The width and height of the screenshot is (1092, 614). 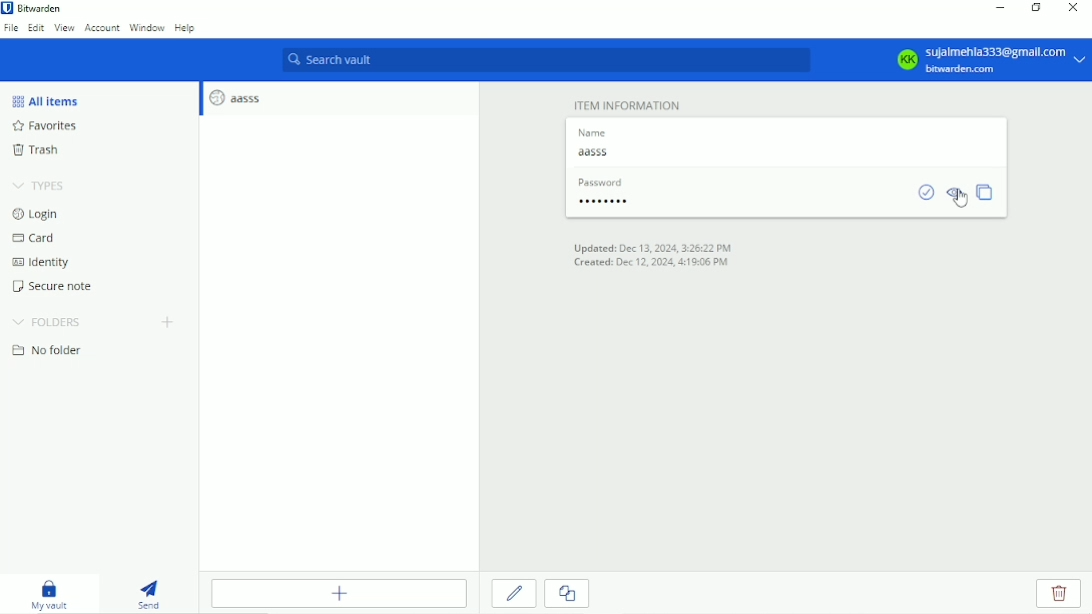 I want to click on Window, so click(x=147, y=28).